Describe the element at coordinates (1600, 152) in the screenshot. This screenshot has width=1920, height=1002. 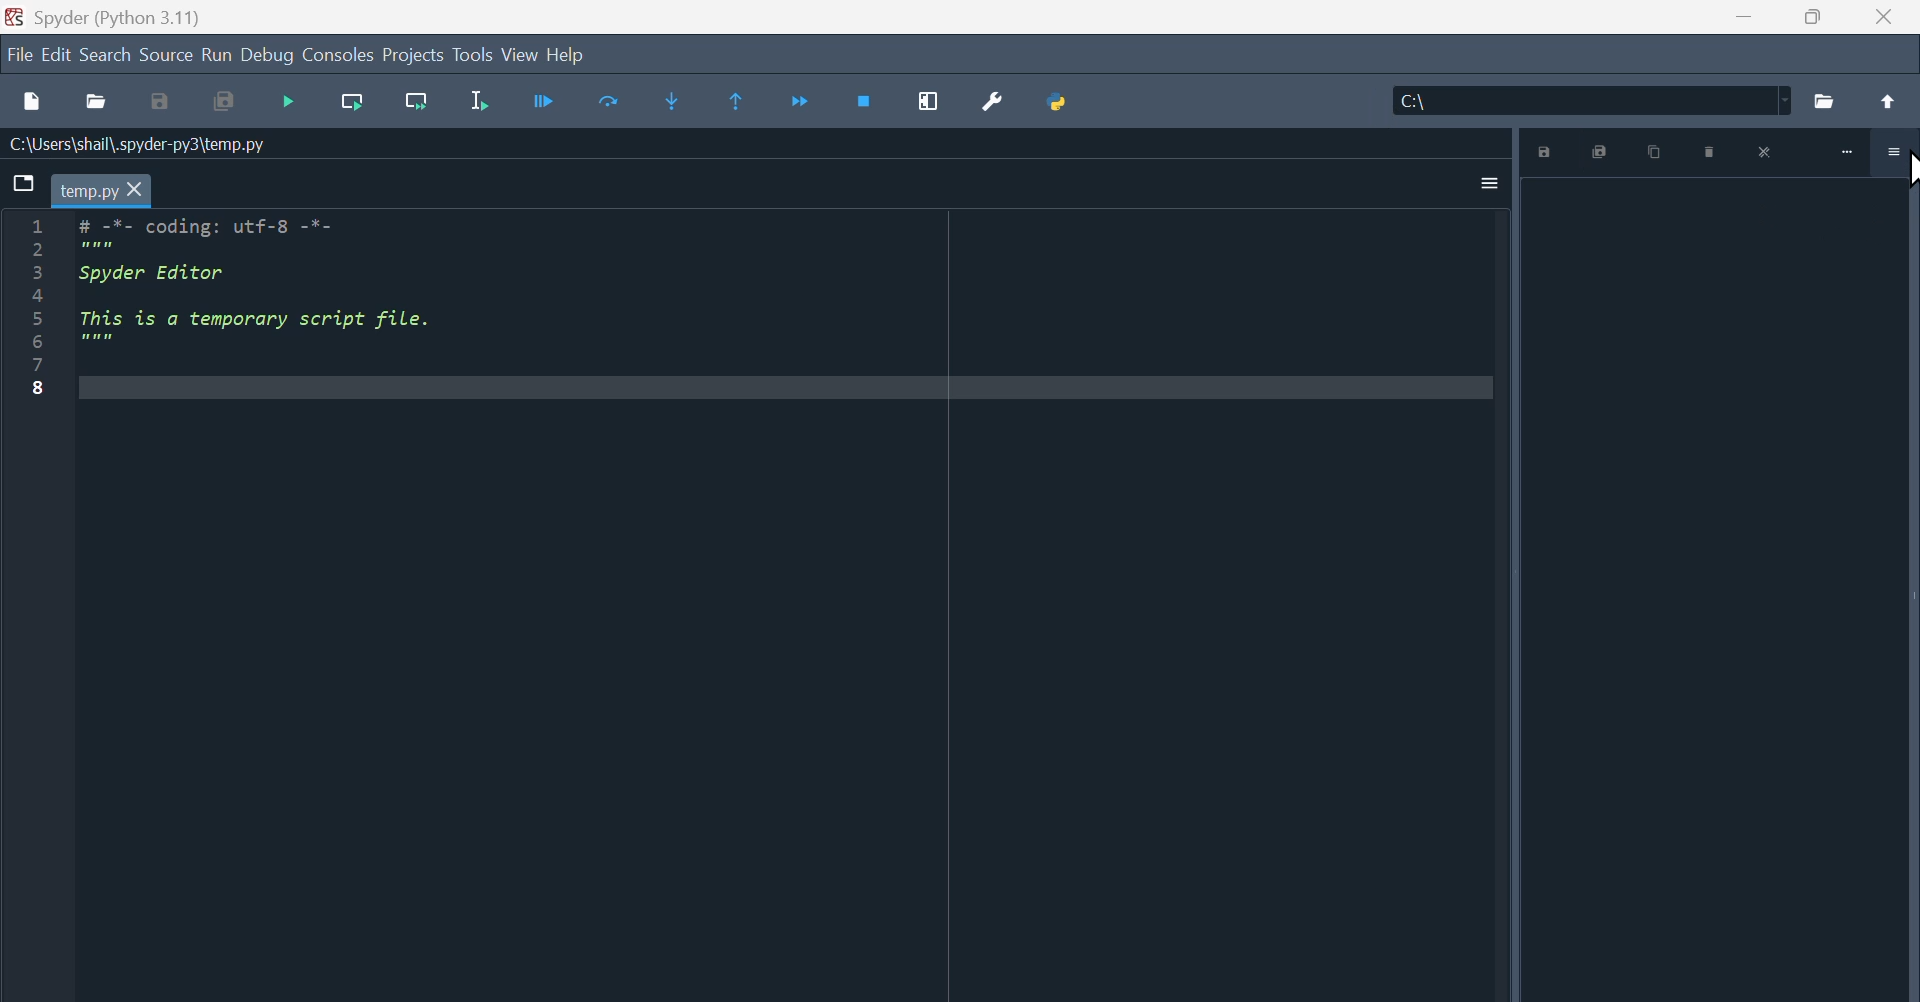
I see `Save all plots as` at that location.